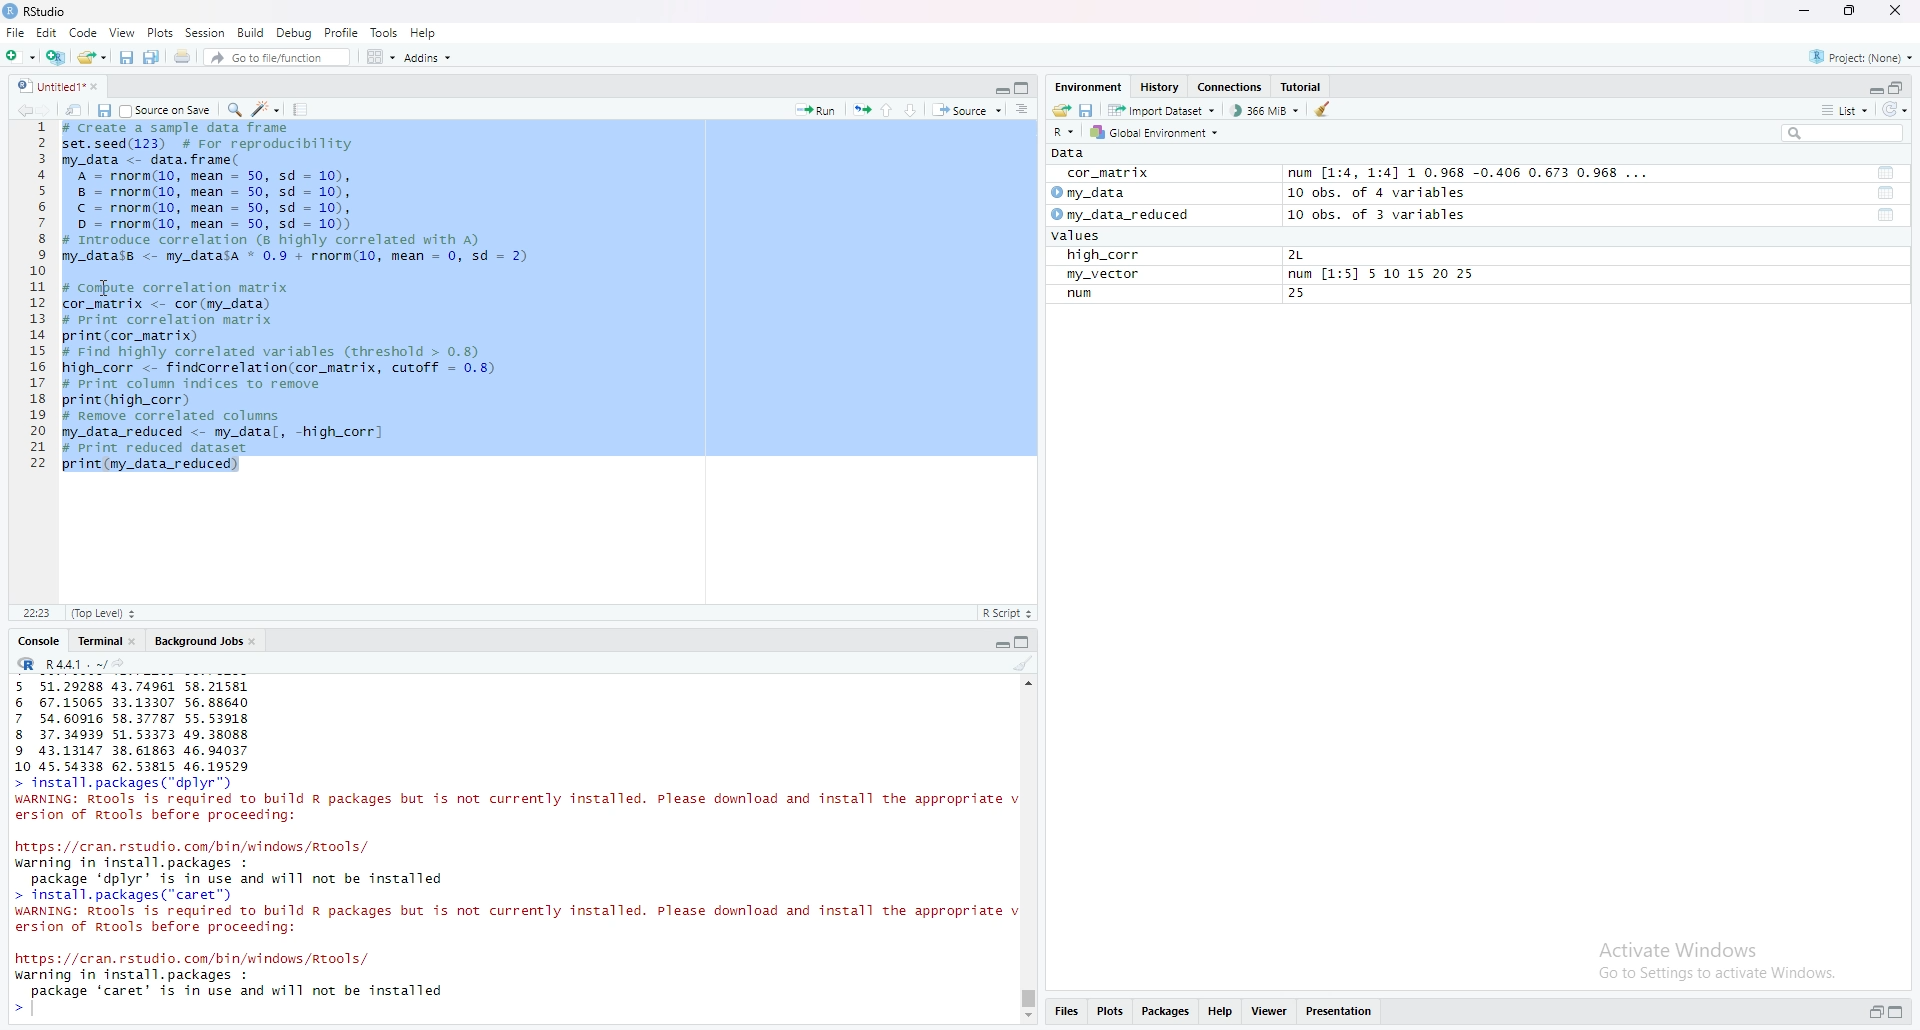 The height and width of the screenshot is (1030, 1920). Describe the element at coordinates (104, 288) in the screenshot. I see `cursor` at that location.